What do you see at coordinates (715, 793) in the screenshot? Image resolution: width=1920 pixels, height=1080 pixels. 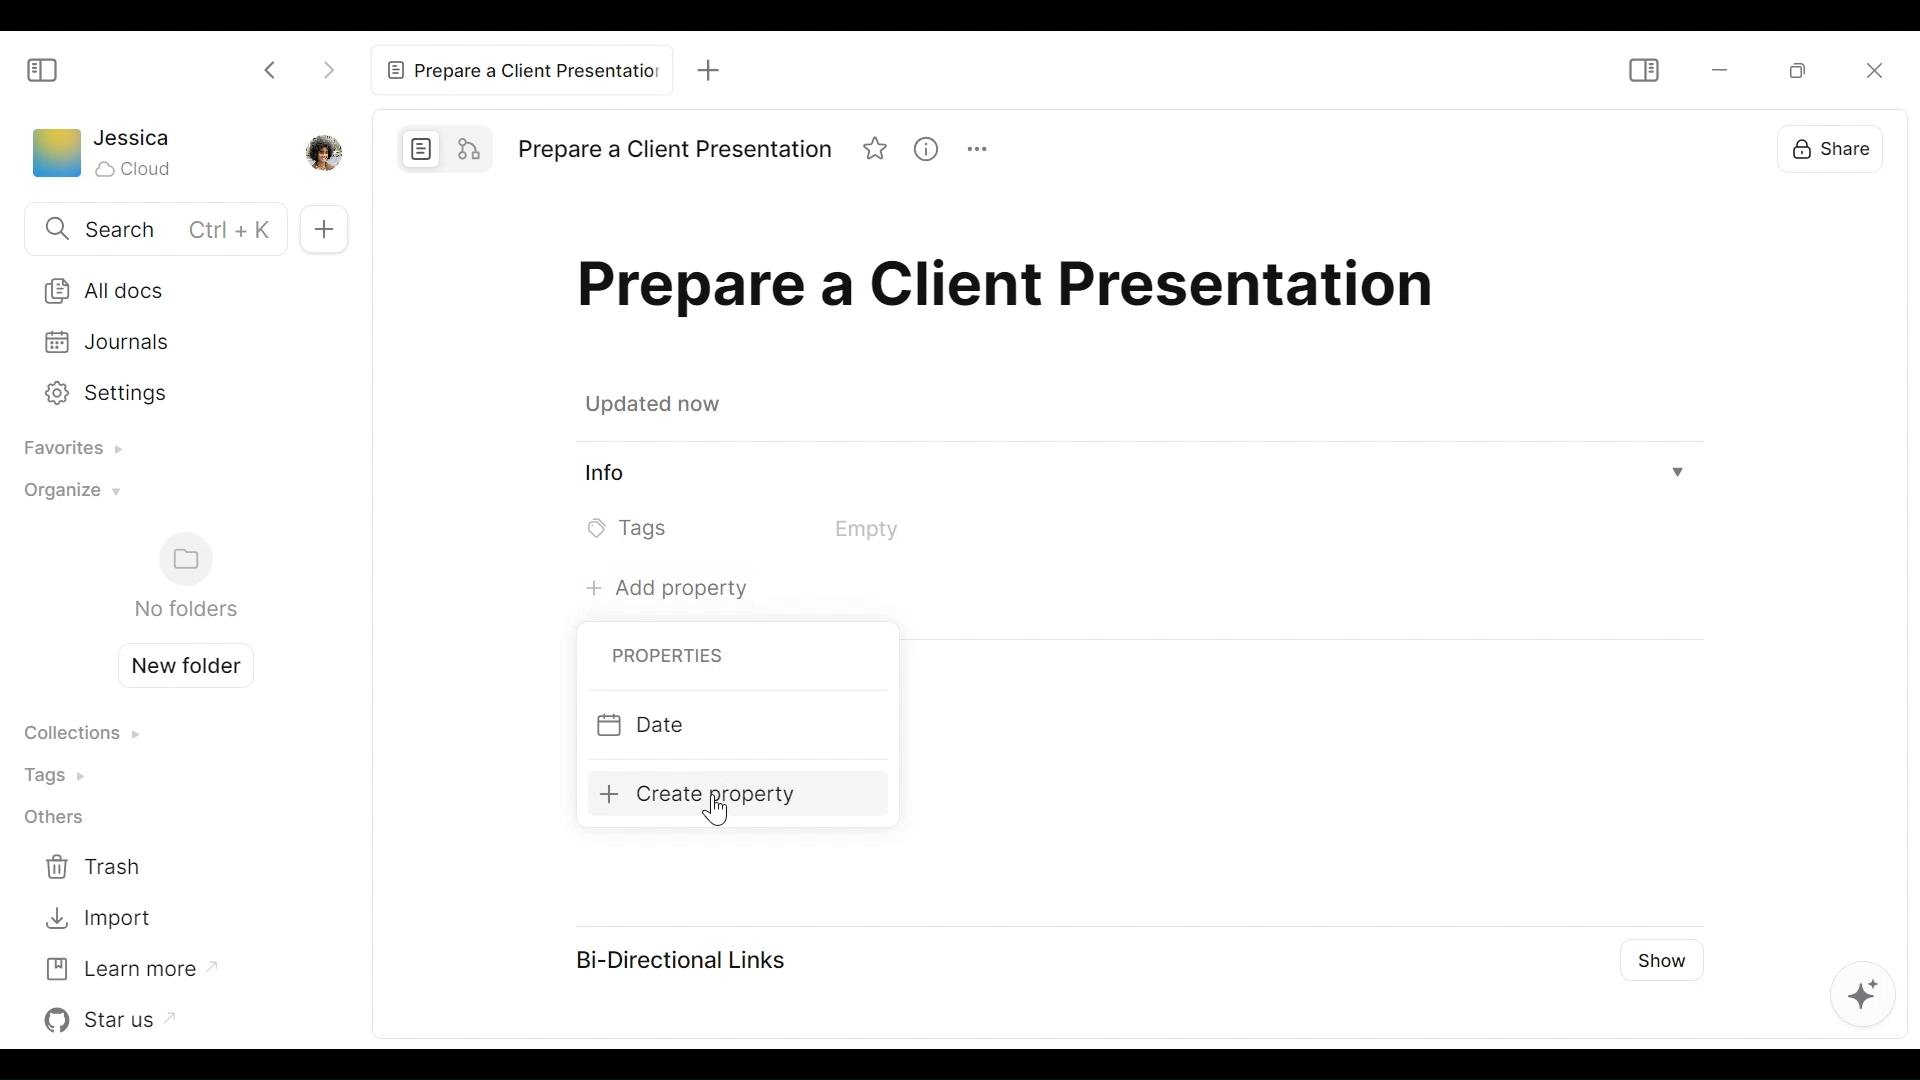 I see `Create Property` at bounding box center [715, 793].